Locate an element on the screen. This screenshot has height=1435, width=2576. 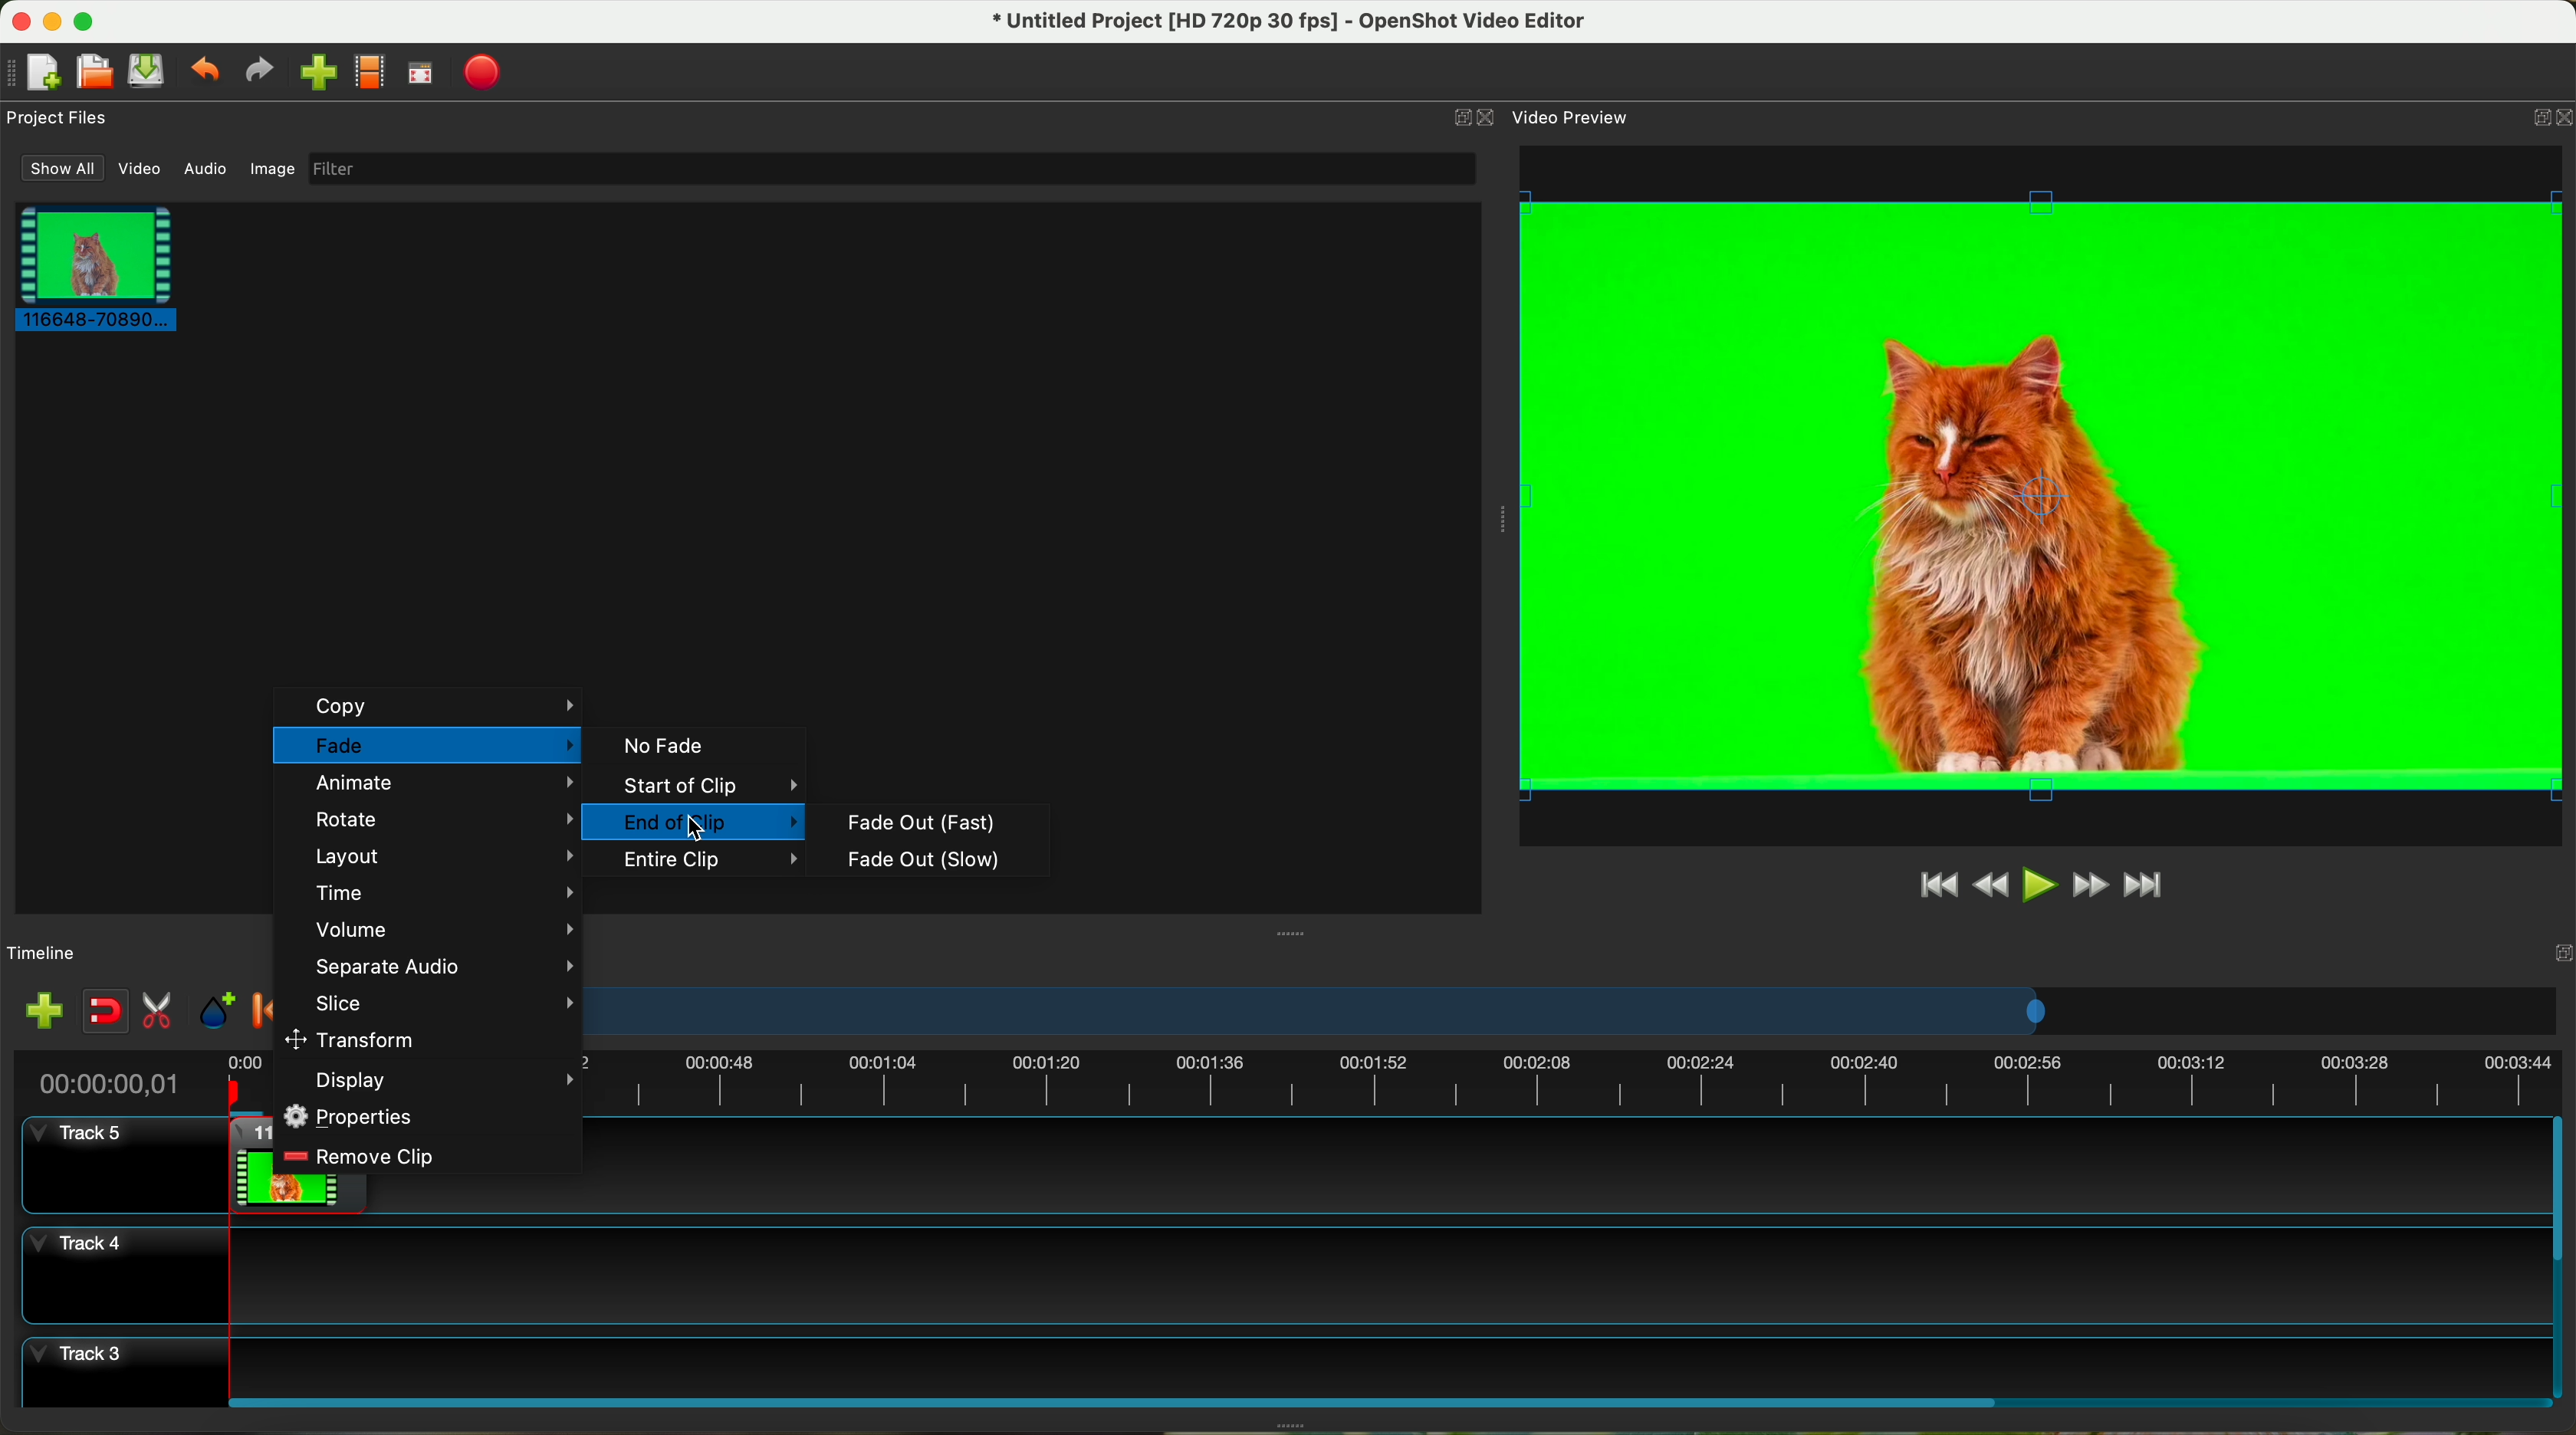
rewind is located at coordinates (1993, 886).